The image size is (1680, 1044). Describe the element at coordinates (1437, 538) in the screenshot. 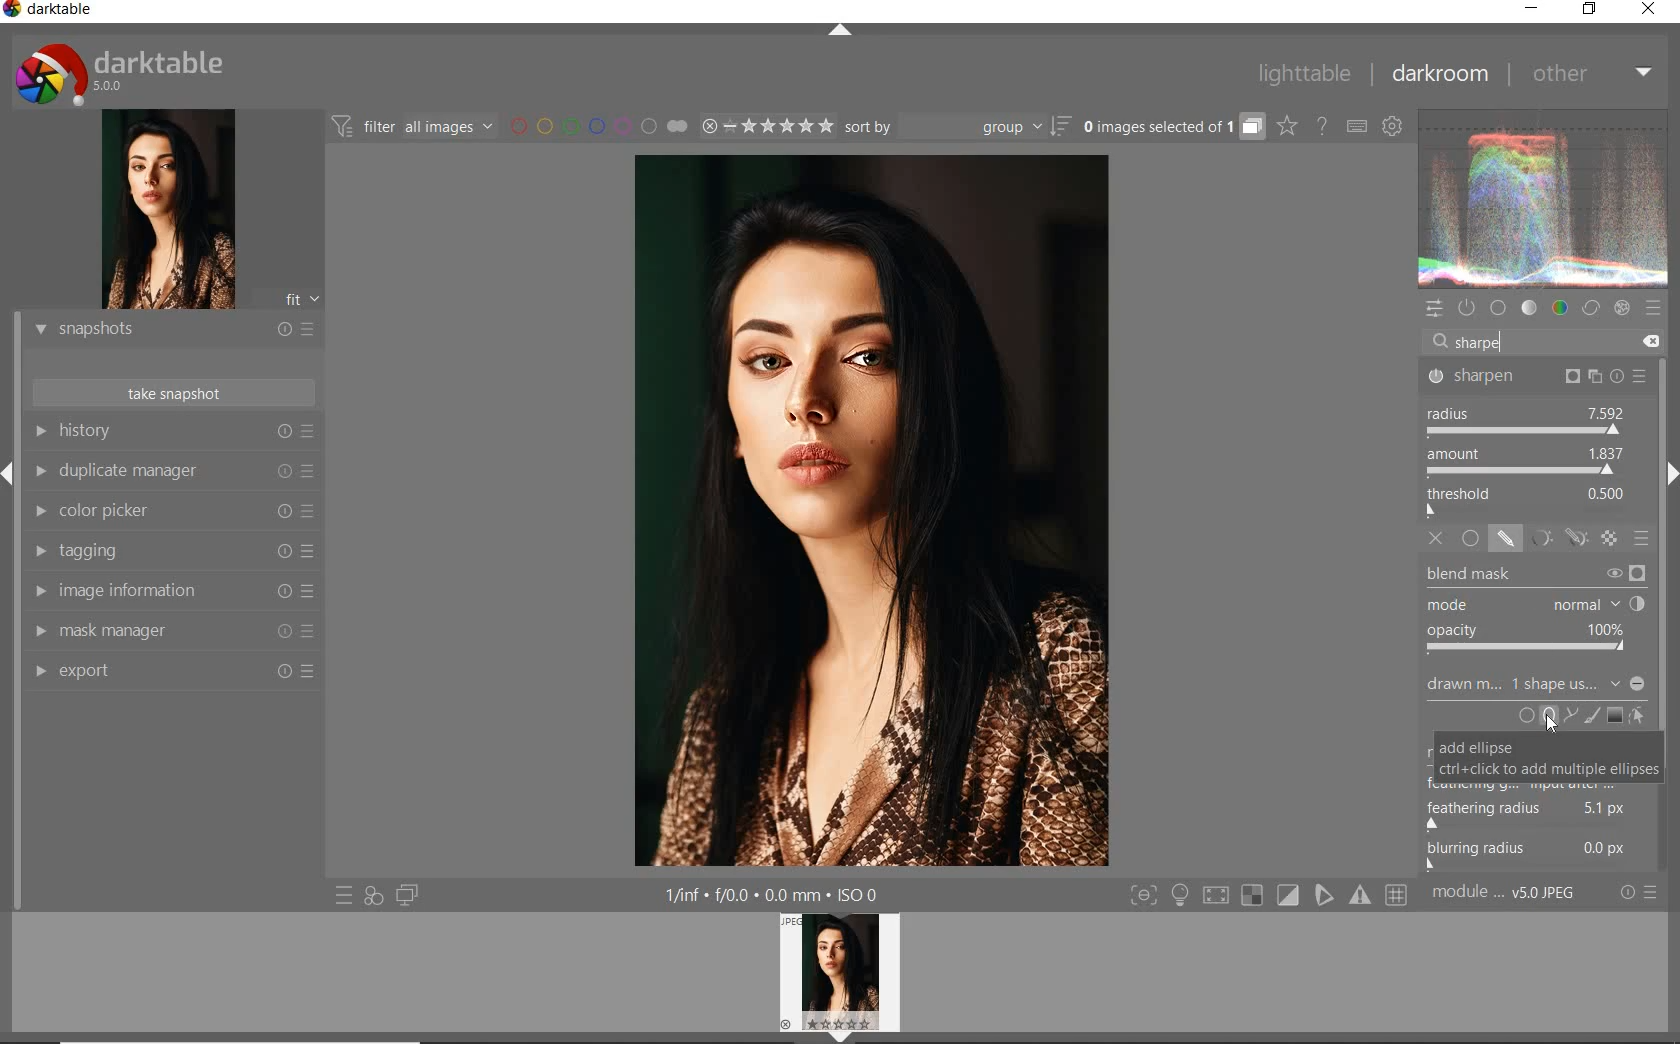

I see `OFF` at that location.